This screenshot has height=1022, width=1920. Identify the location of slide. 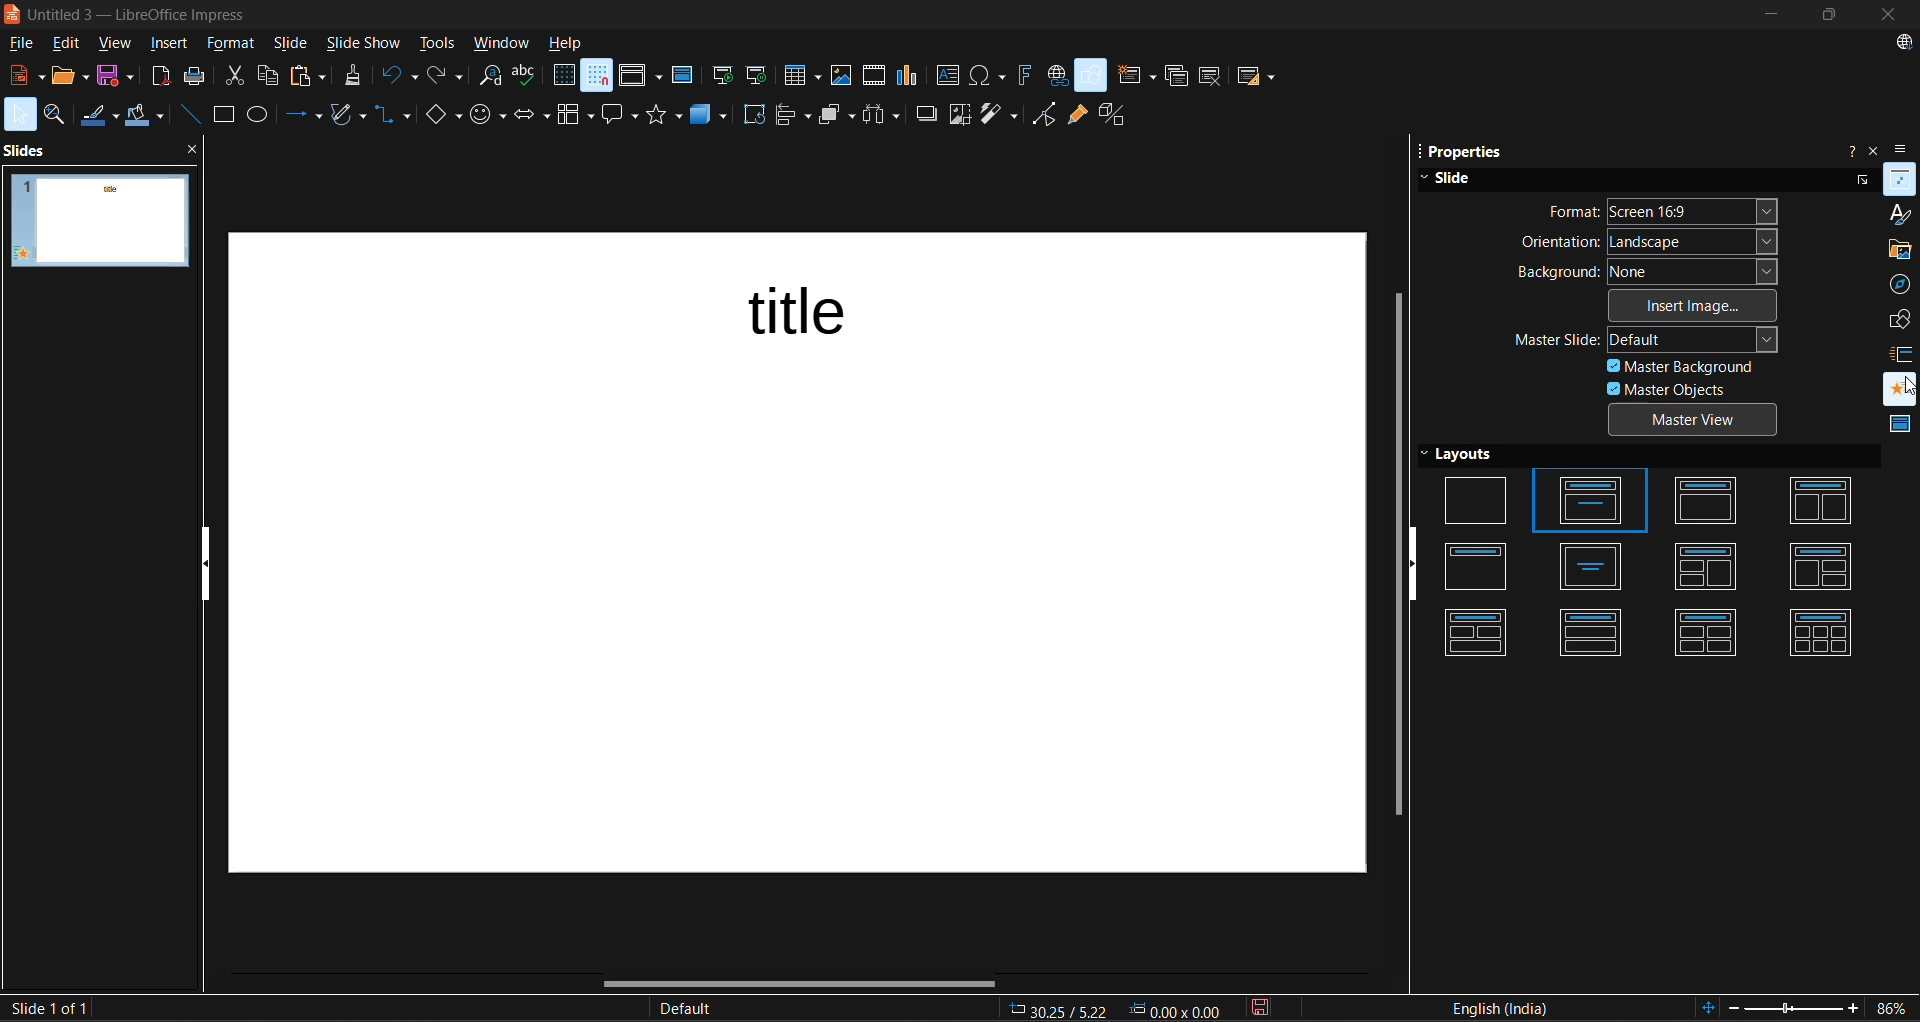
(293, 46).